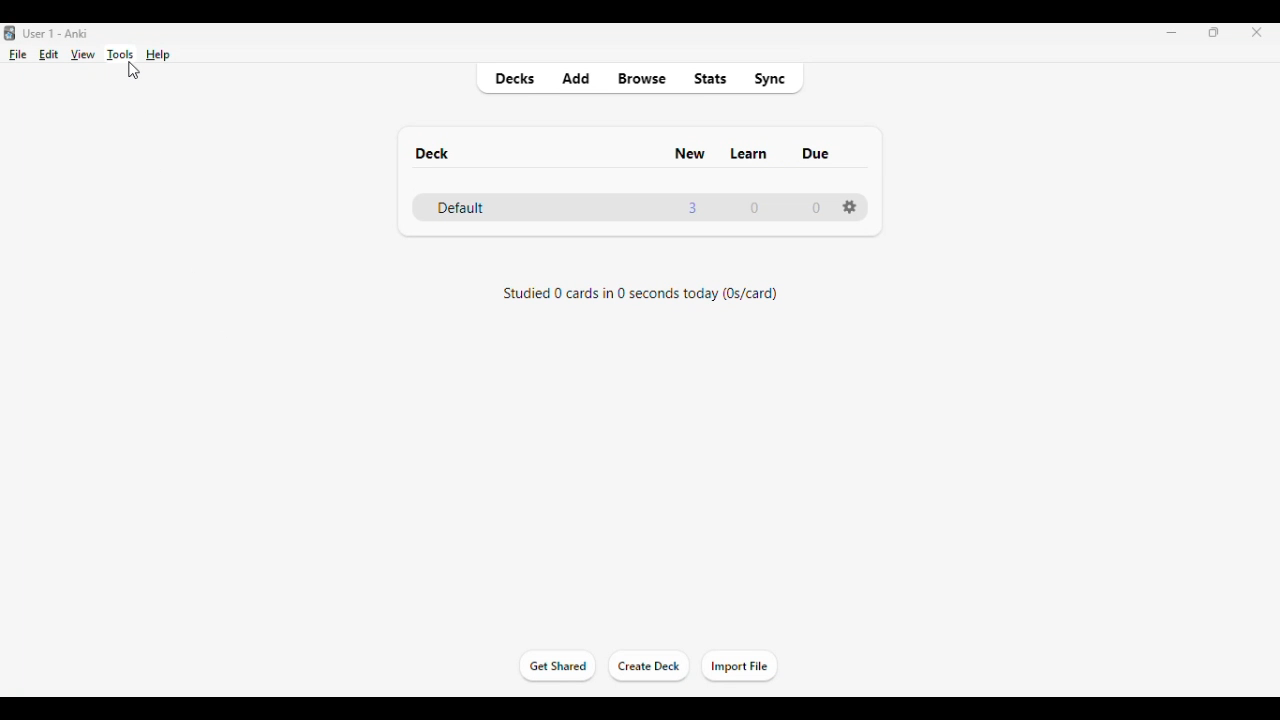 The image size is (1280, 720). Describe the element at coordinates (642, 294) in the screenshot. I see `studied 0 cards in 0 seconds today (0s/card)` at that location.